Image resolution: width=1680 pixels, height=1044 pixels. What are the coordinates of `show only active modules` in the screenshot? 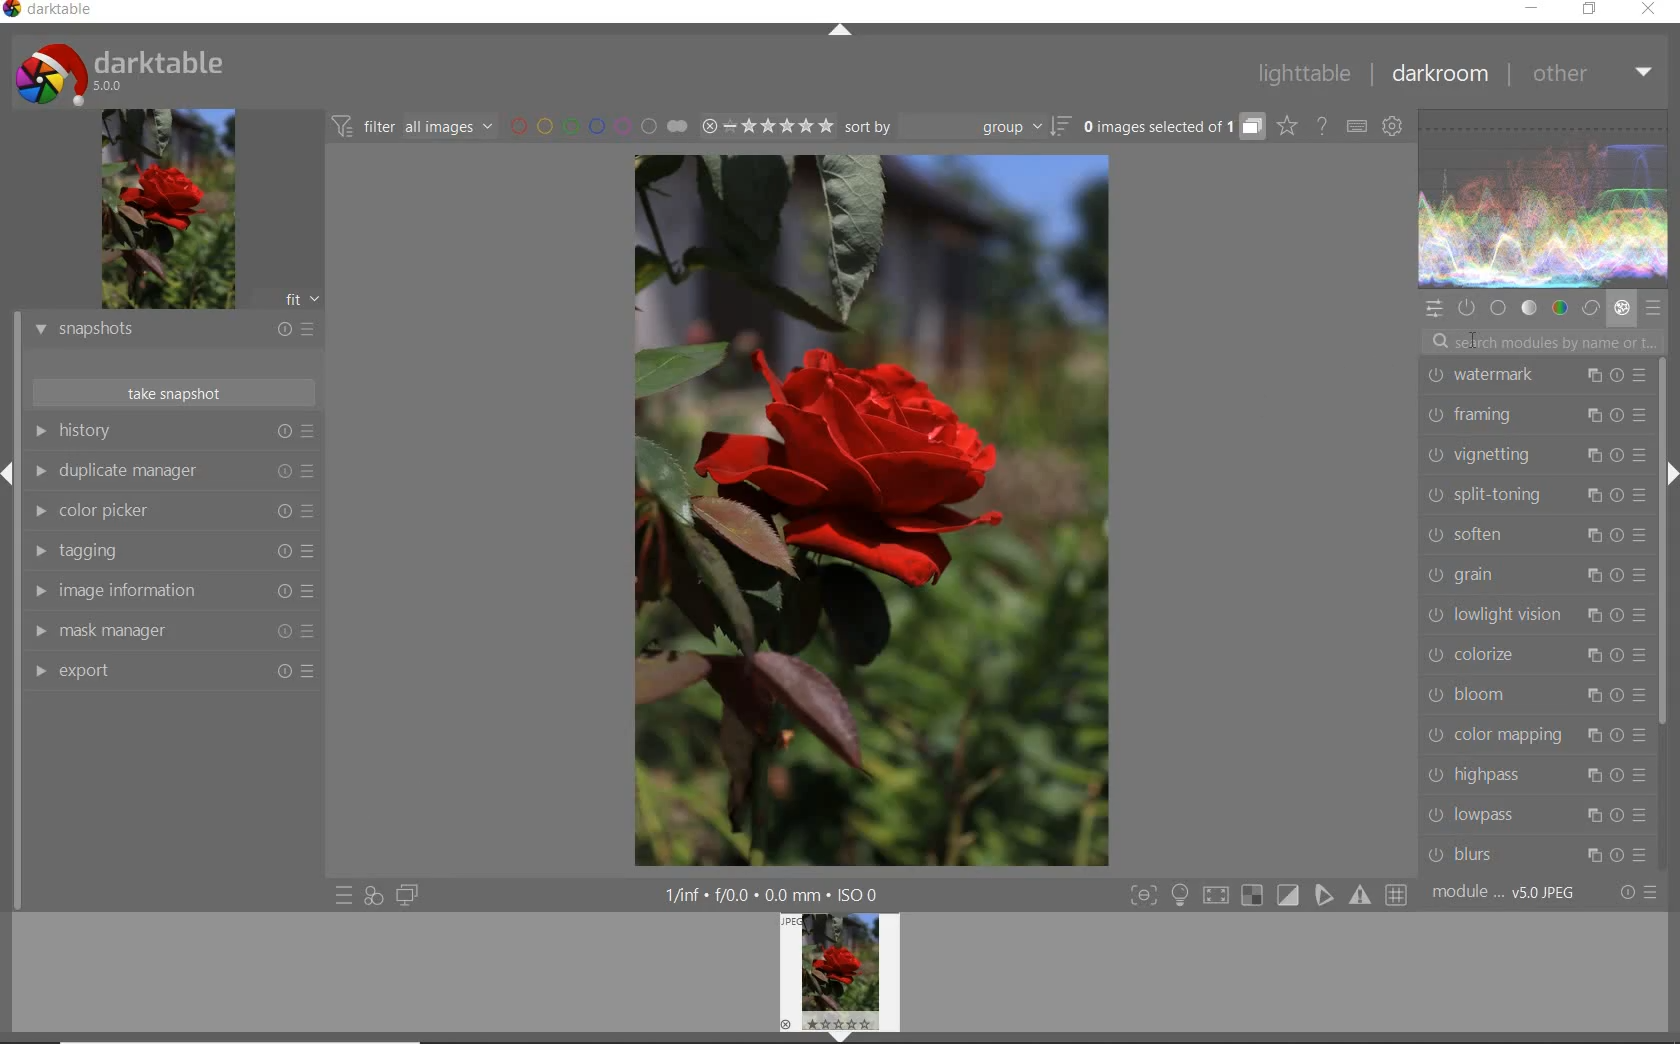 It's located at (1465, 306).